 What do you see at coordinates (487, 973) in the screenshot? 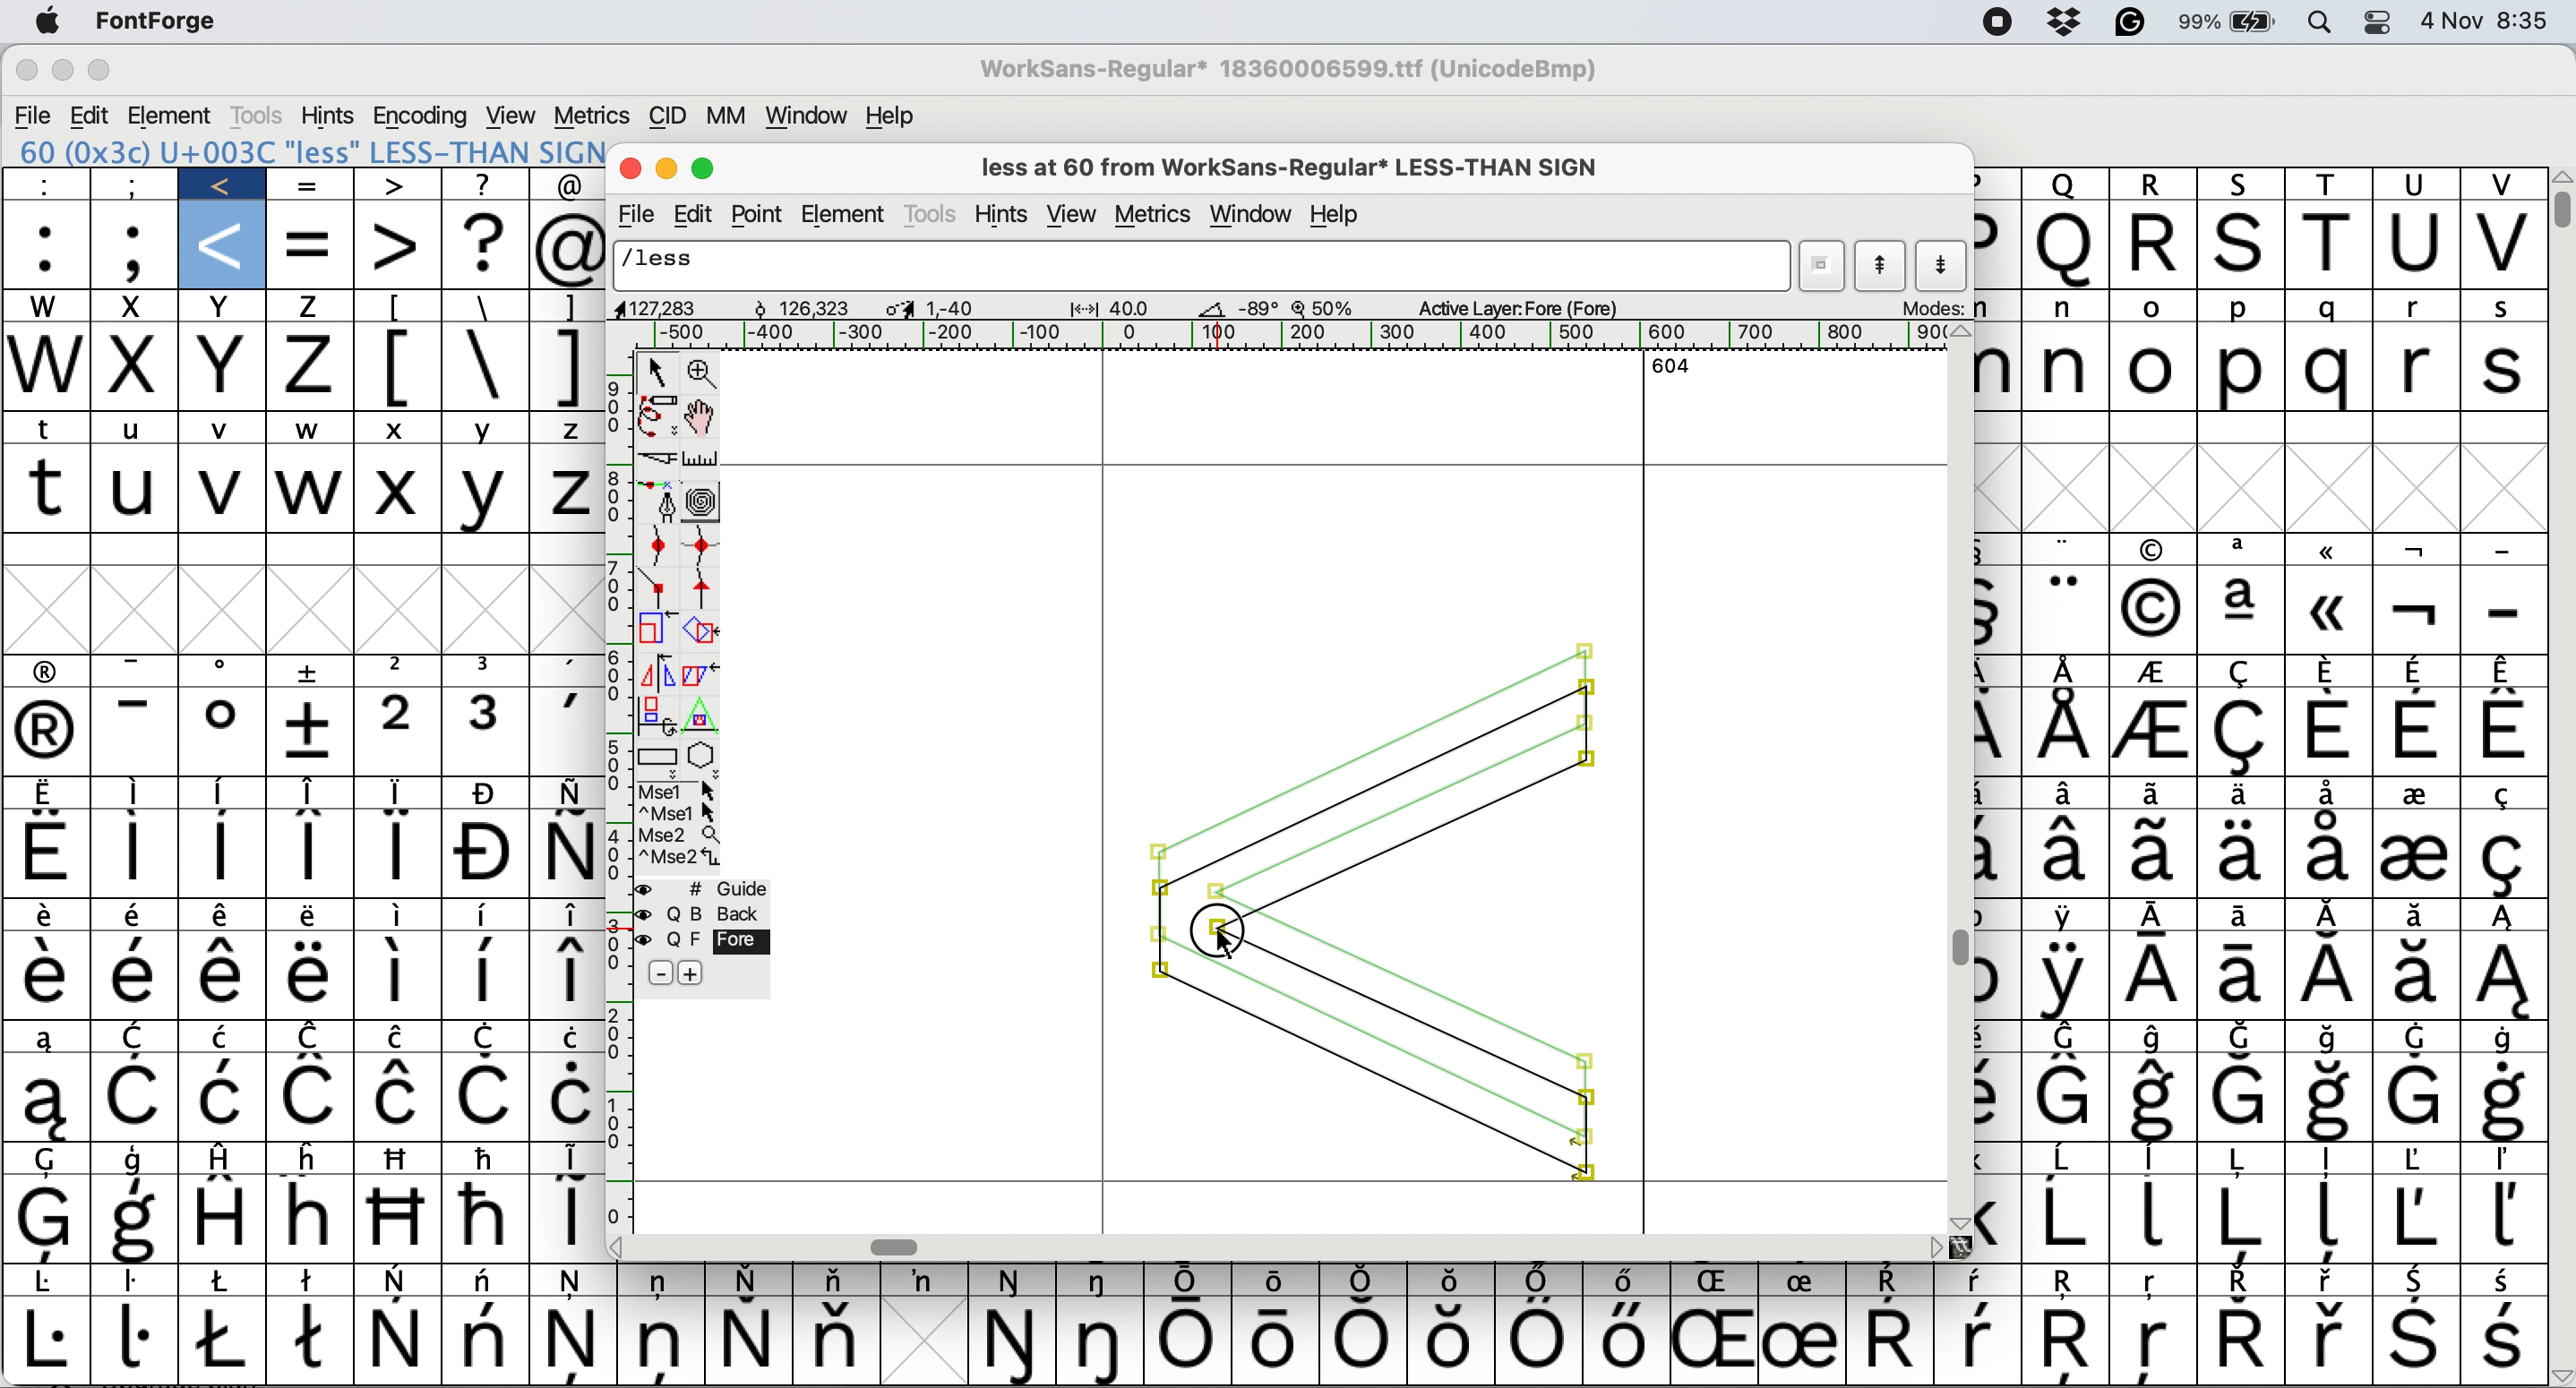
I see `Symbol` at bounding box center [487, 973].